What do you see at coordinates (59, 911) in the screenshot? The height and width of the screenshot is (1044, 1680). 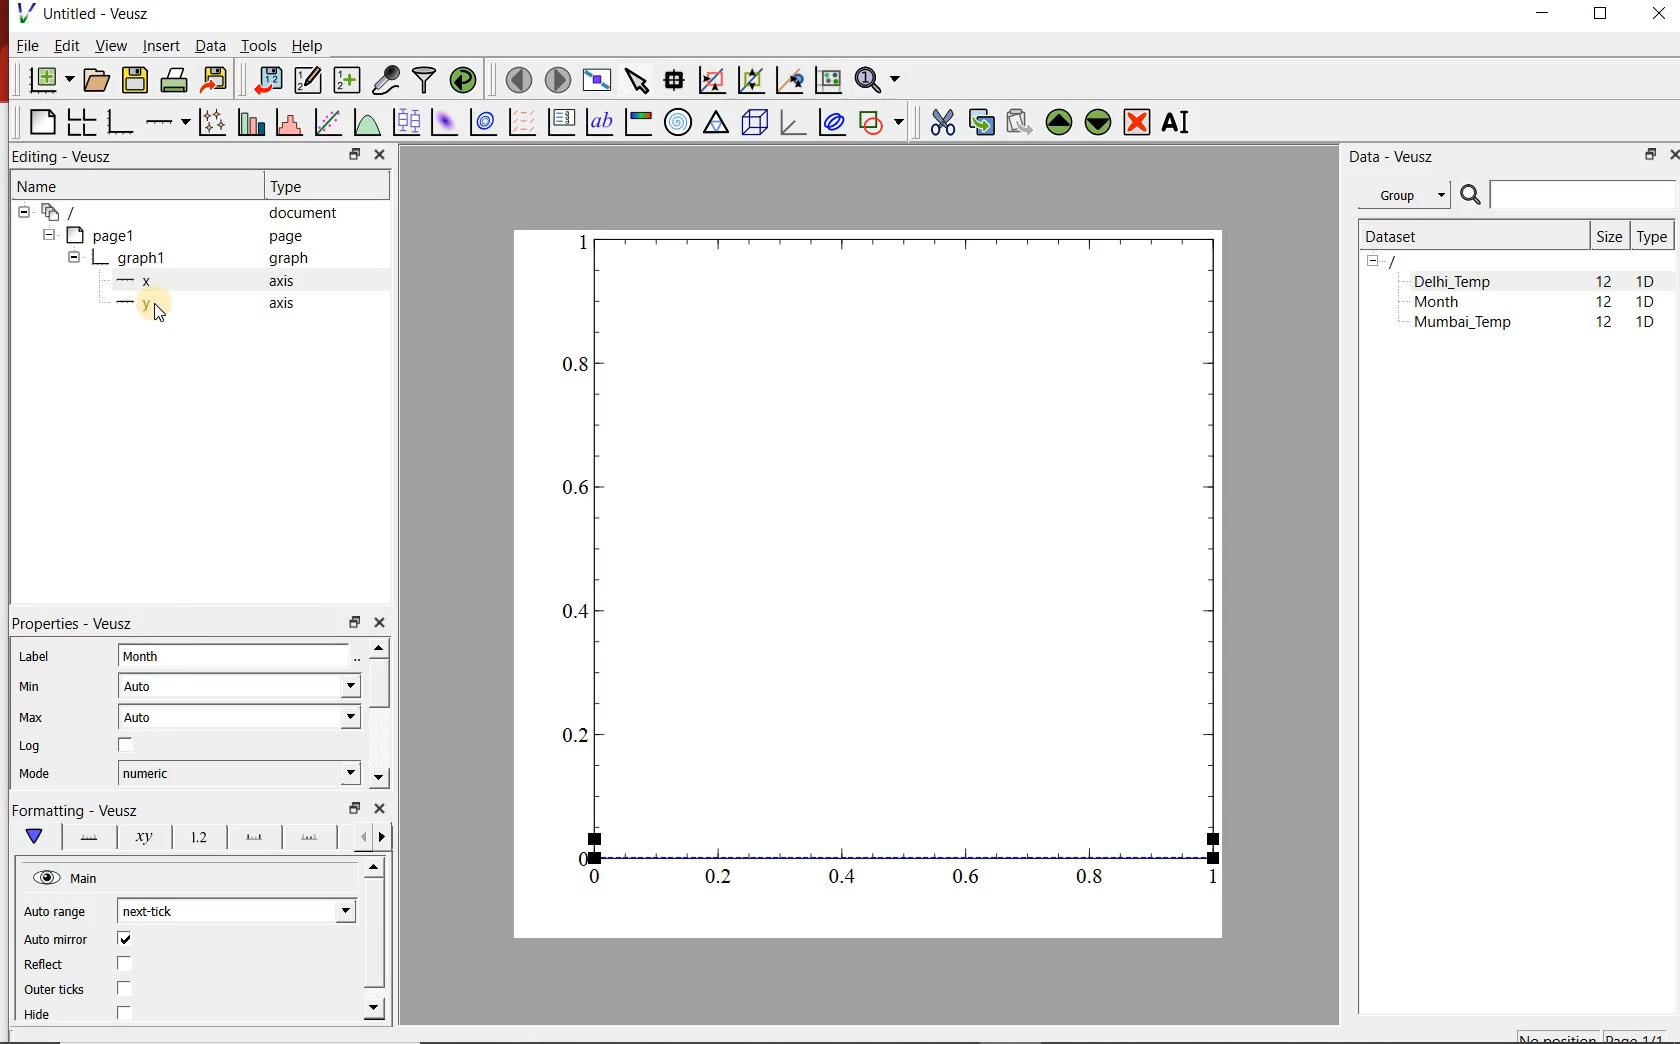 I see `Auto range` at bounding box center [59, 911].